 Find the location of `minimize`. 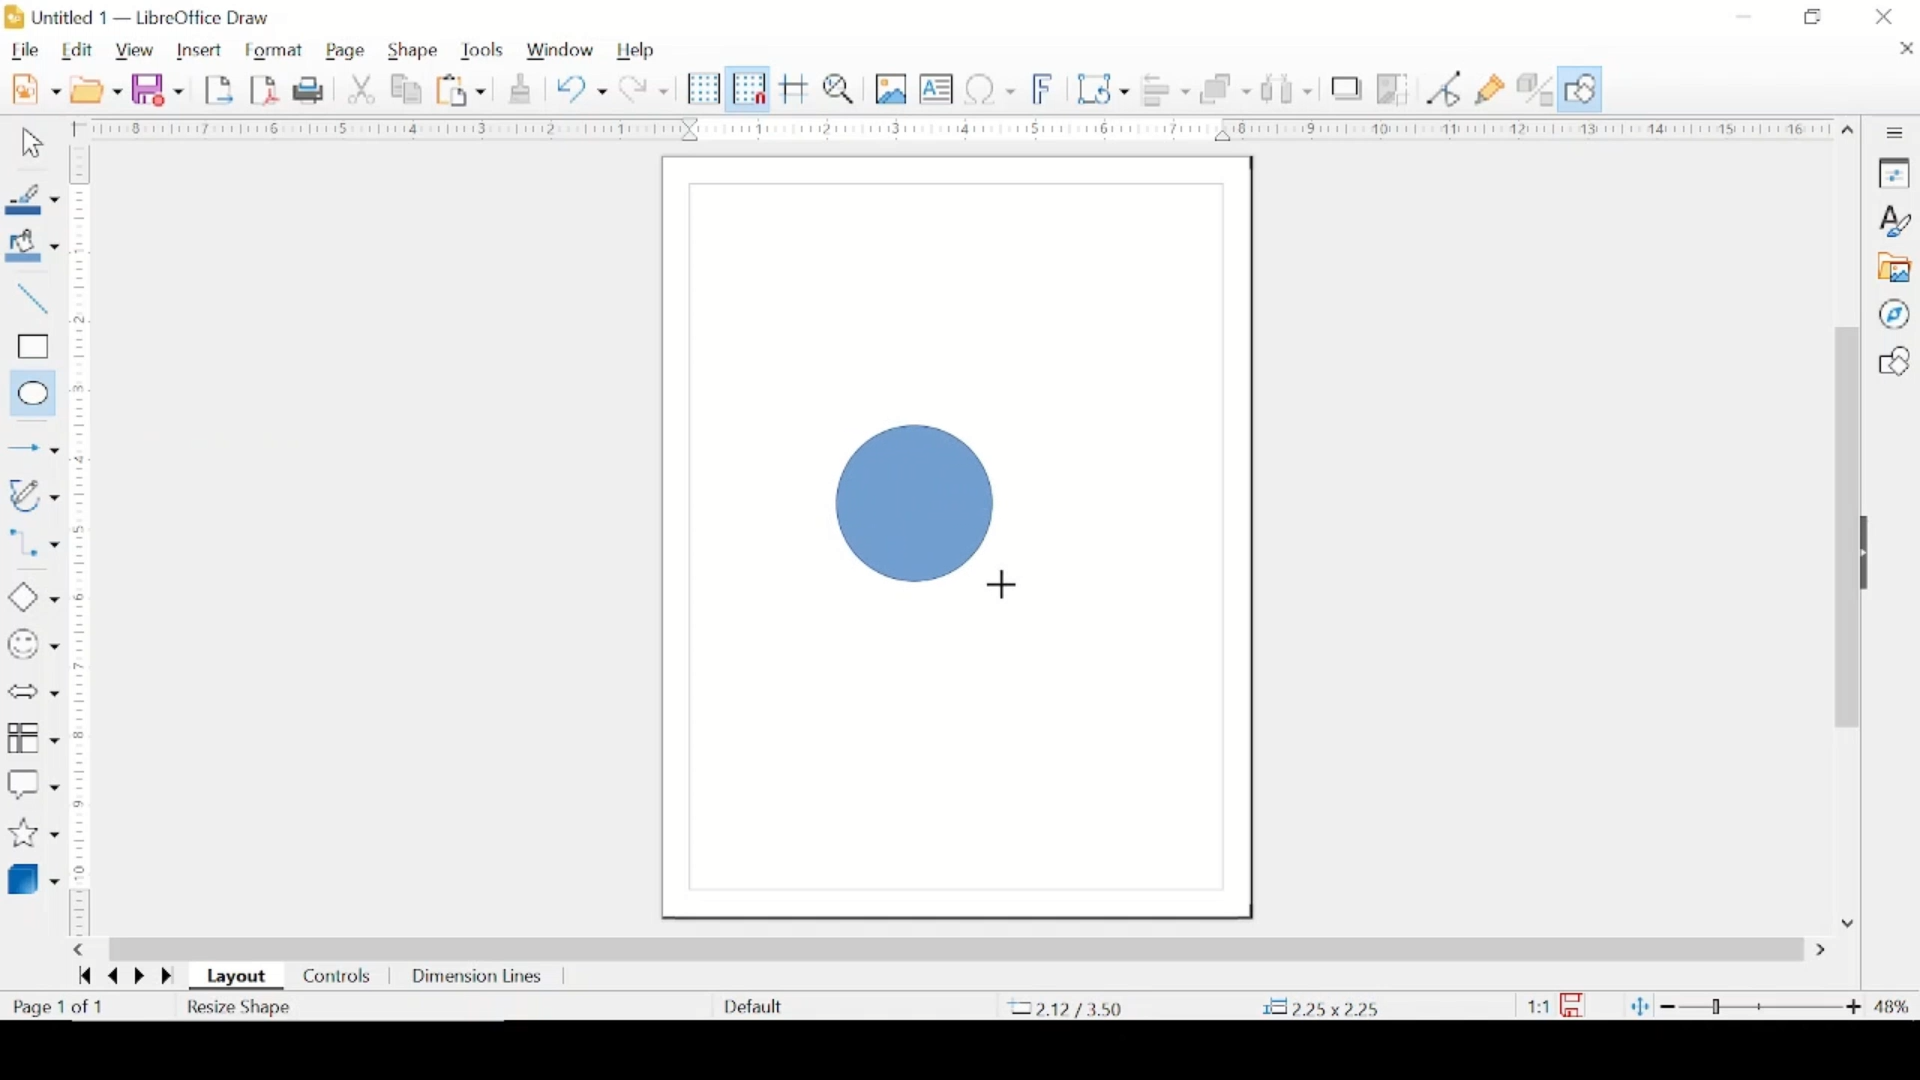

minimize is located at coordinates (1746, 15).